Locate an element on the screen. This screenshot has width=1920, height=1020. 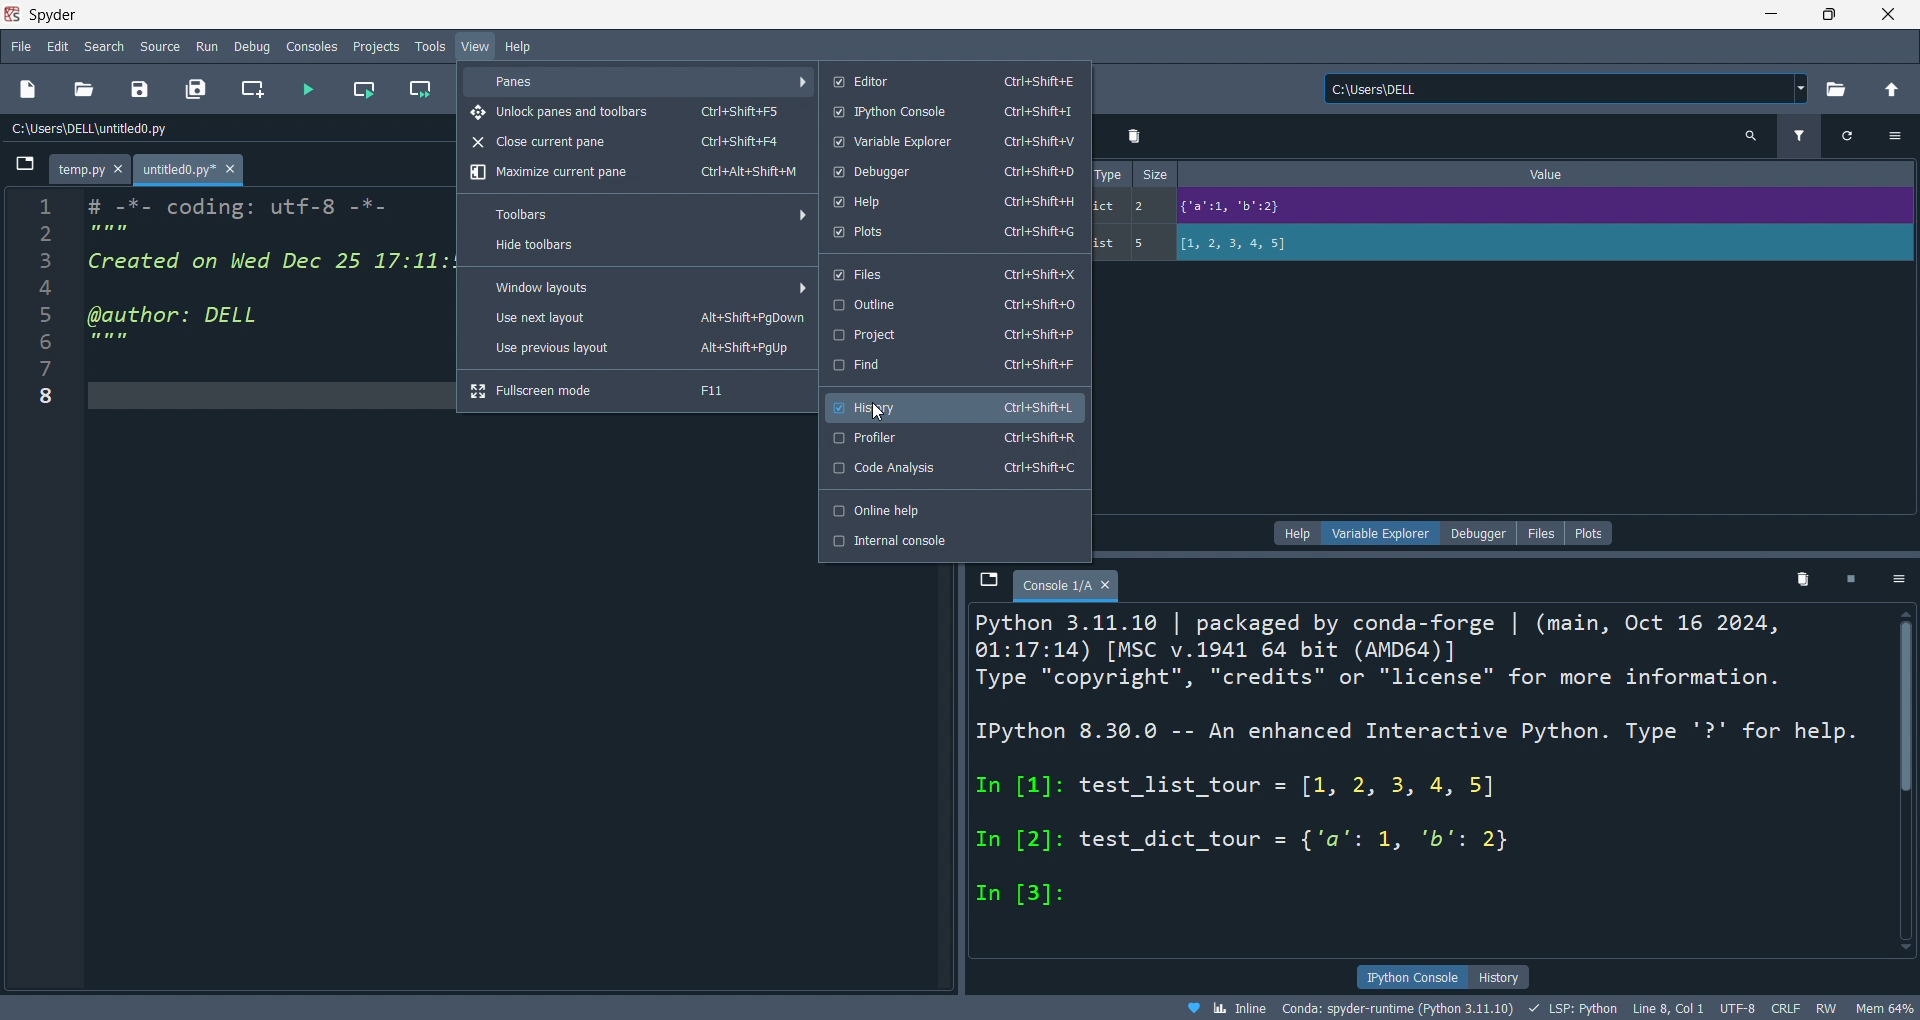
maximize is located at coordinates (1830, 13).